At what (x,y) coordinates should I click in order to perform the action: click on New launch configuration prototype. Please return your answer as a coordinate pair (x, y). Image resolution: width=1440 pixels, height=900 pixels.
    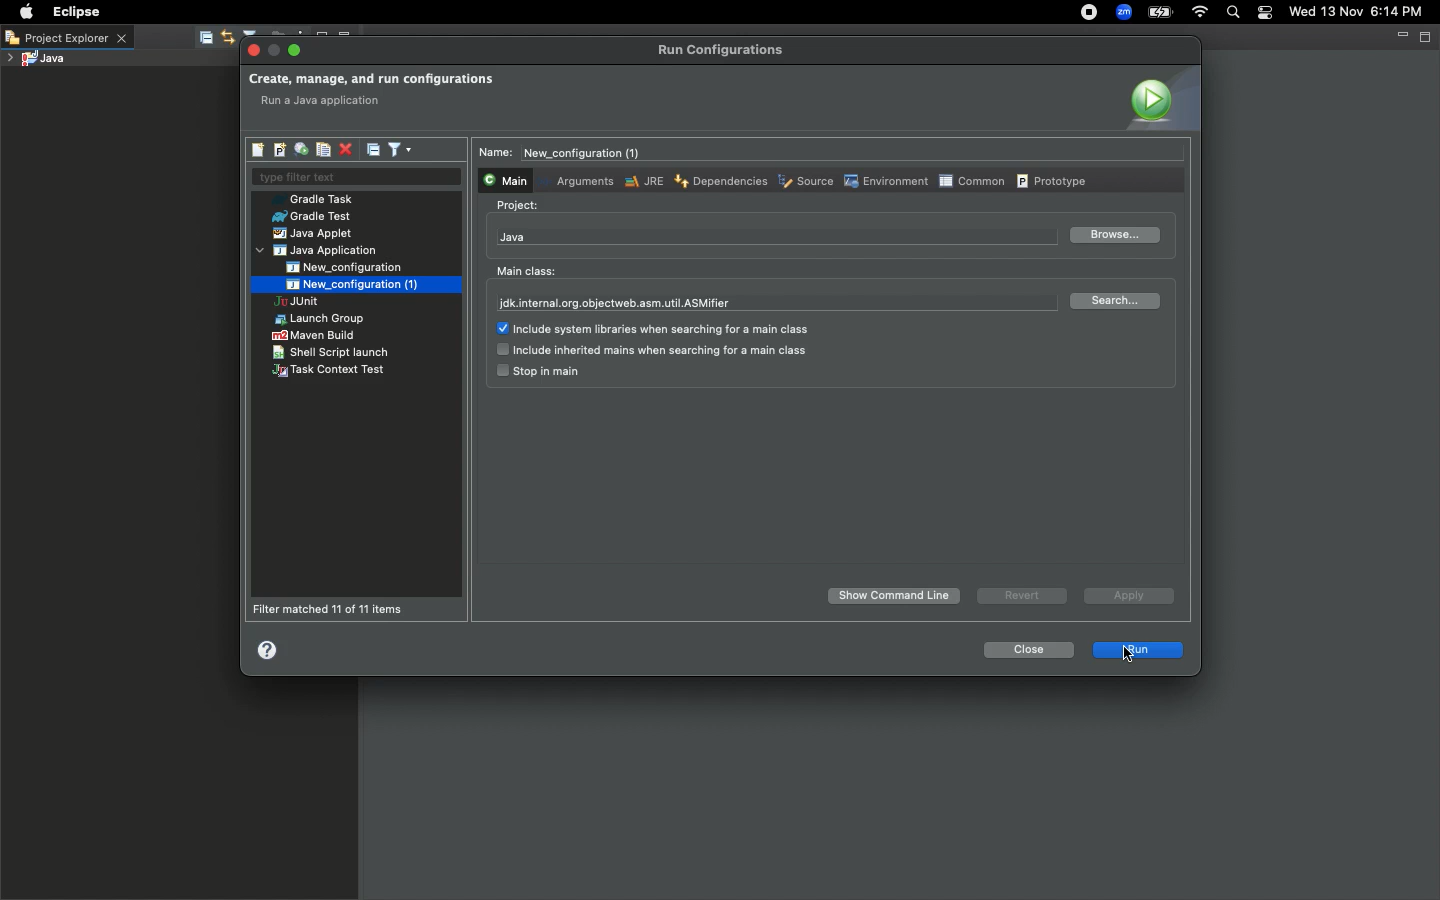
    Looking at the image, I should click on (278, 150).